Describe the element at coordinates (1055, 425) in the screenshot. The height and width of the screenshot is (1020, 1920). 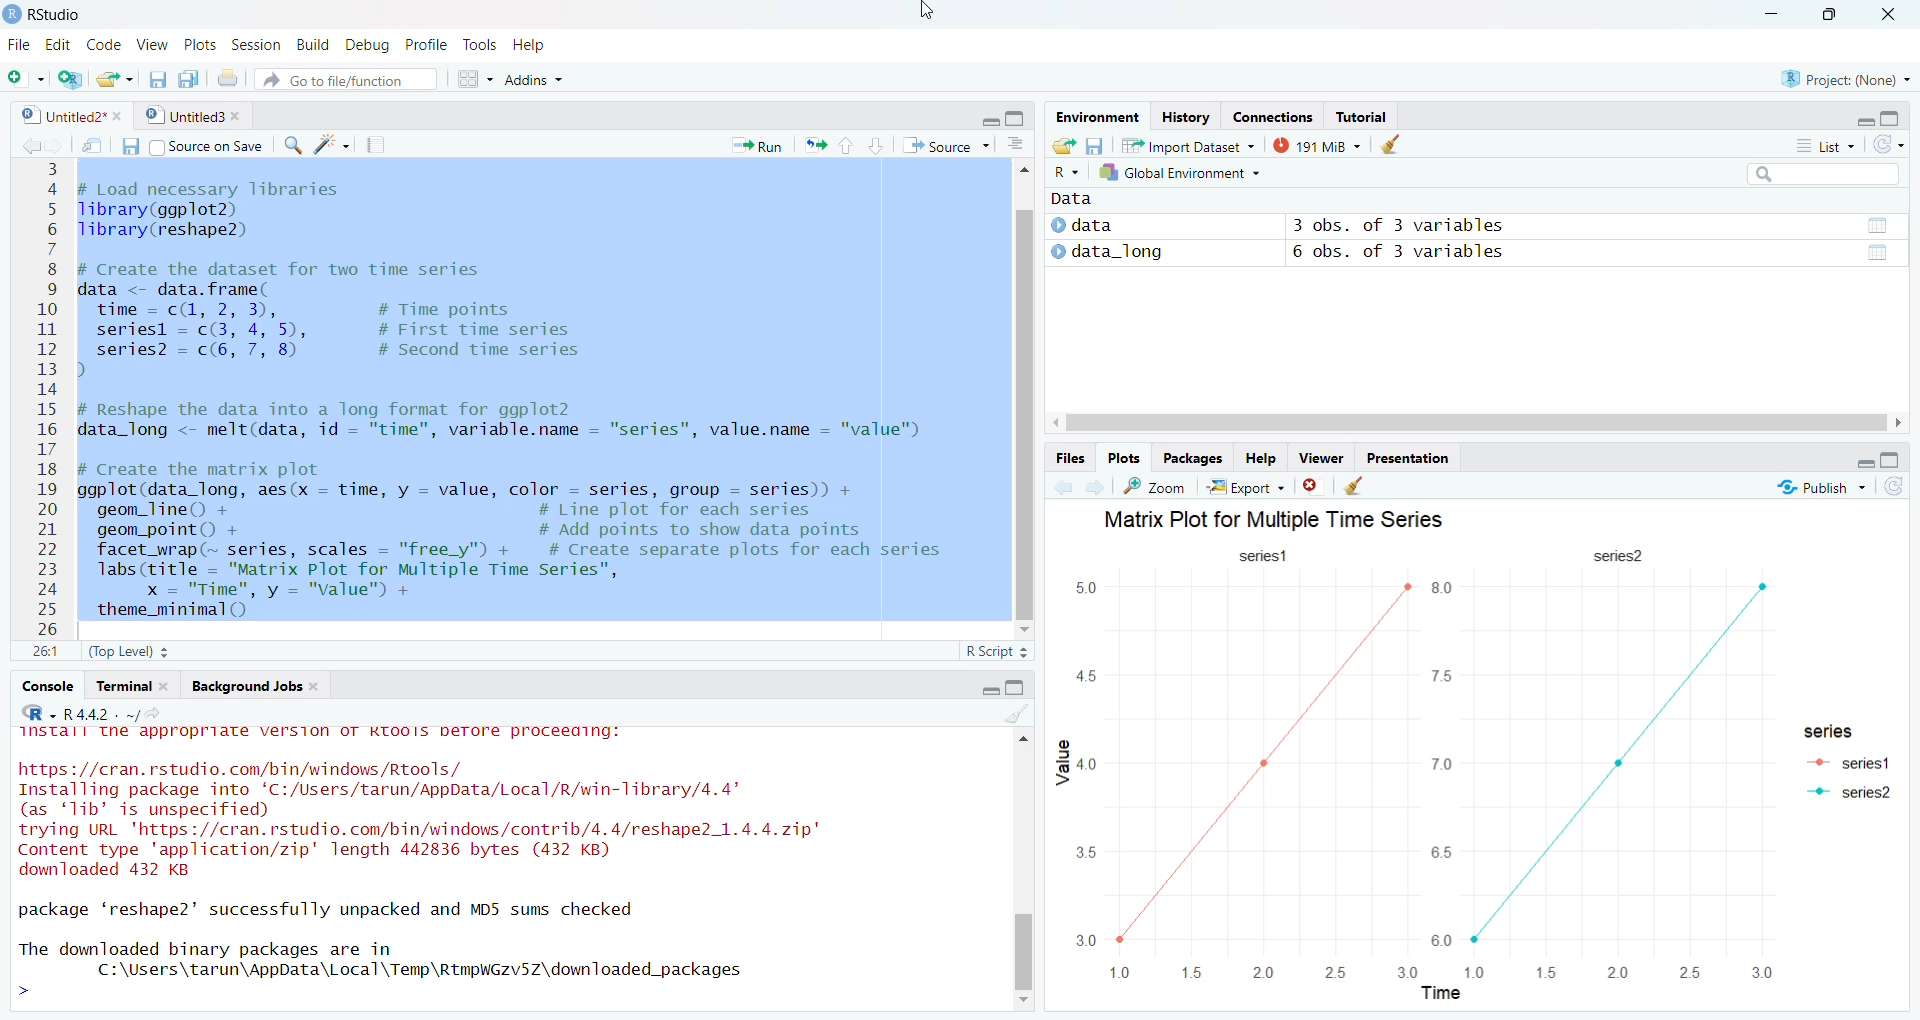
I see `Scroll right` at that location.